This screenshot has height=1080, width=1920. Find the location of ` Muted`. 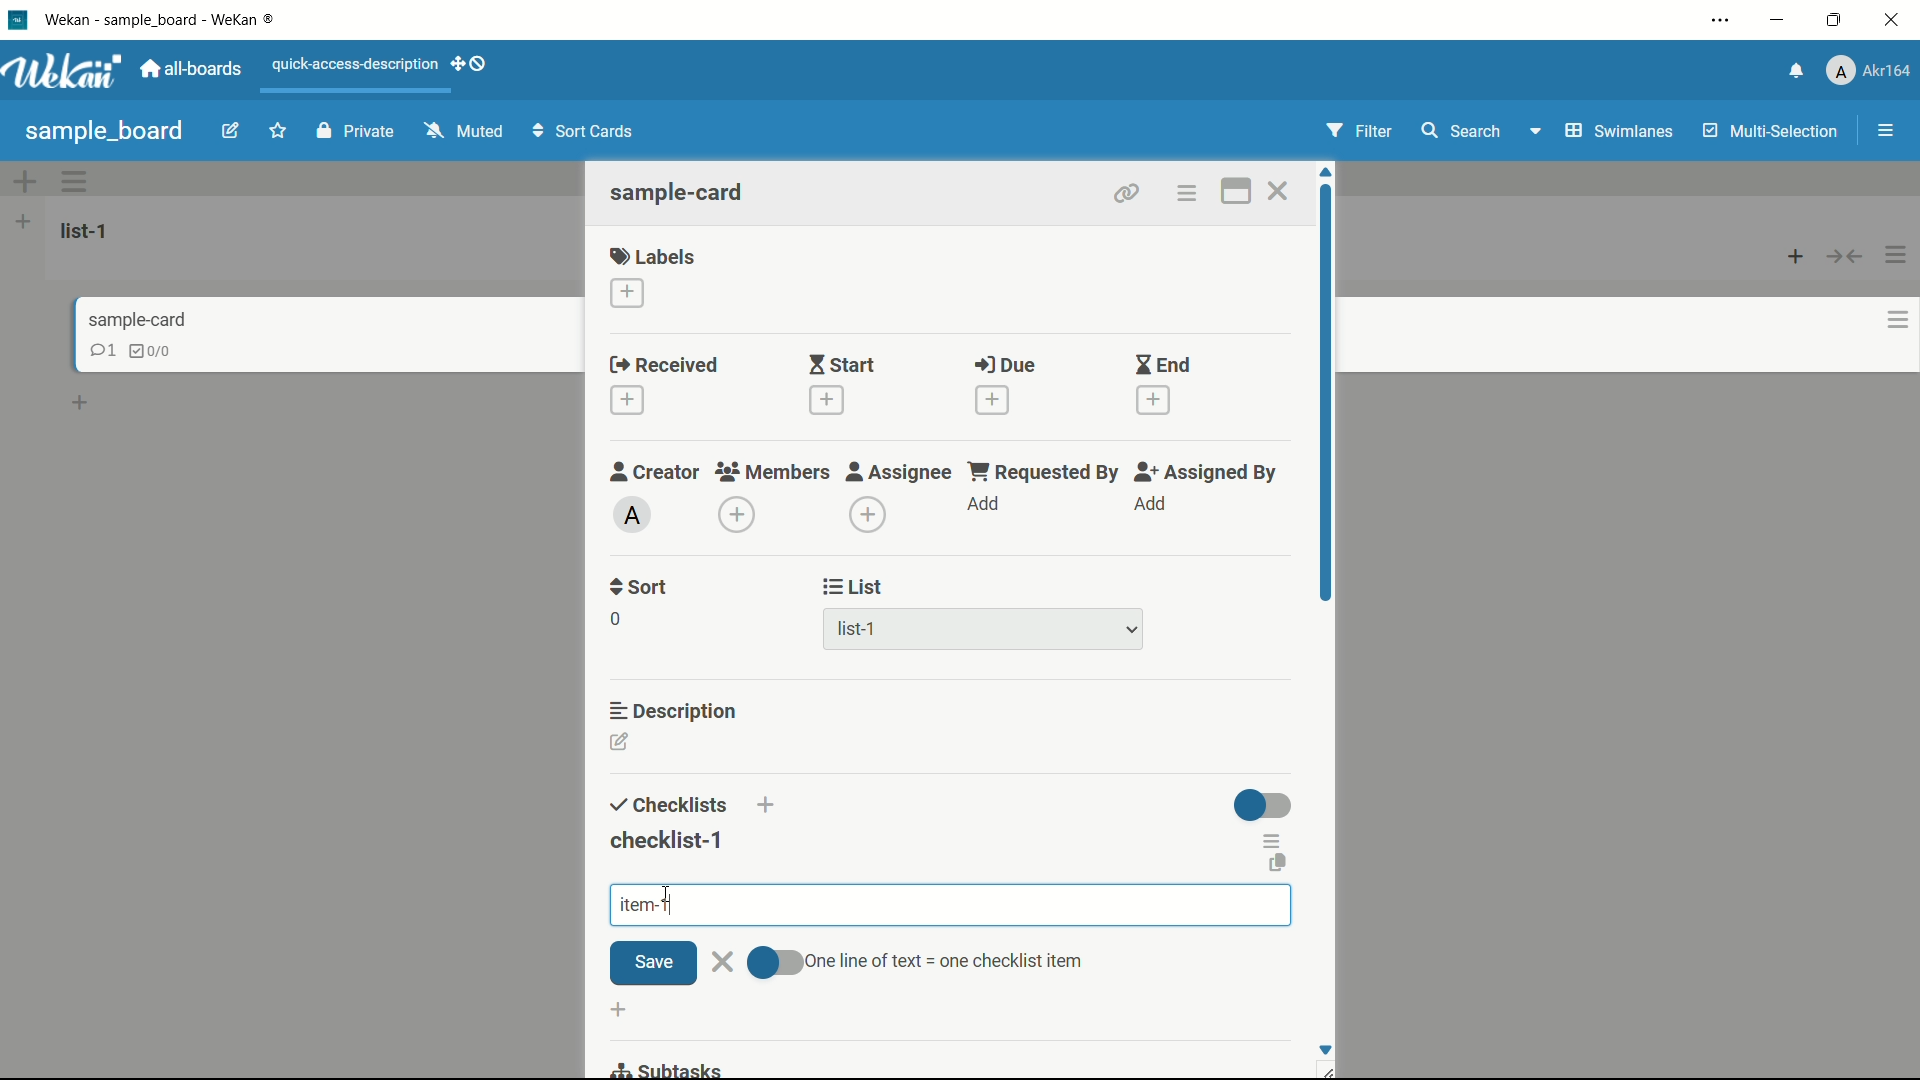

 Muted is located at coordinates (466, 130).